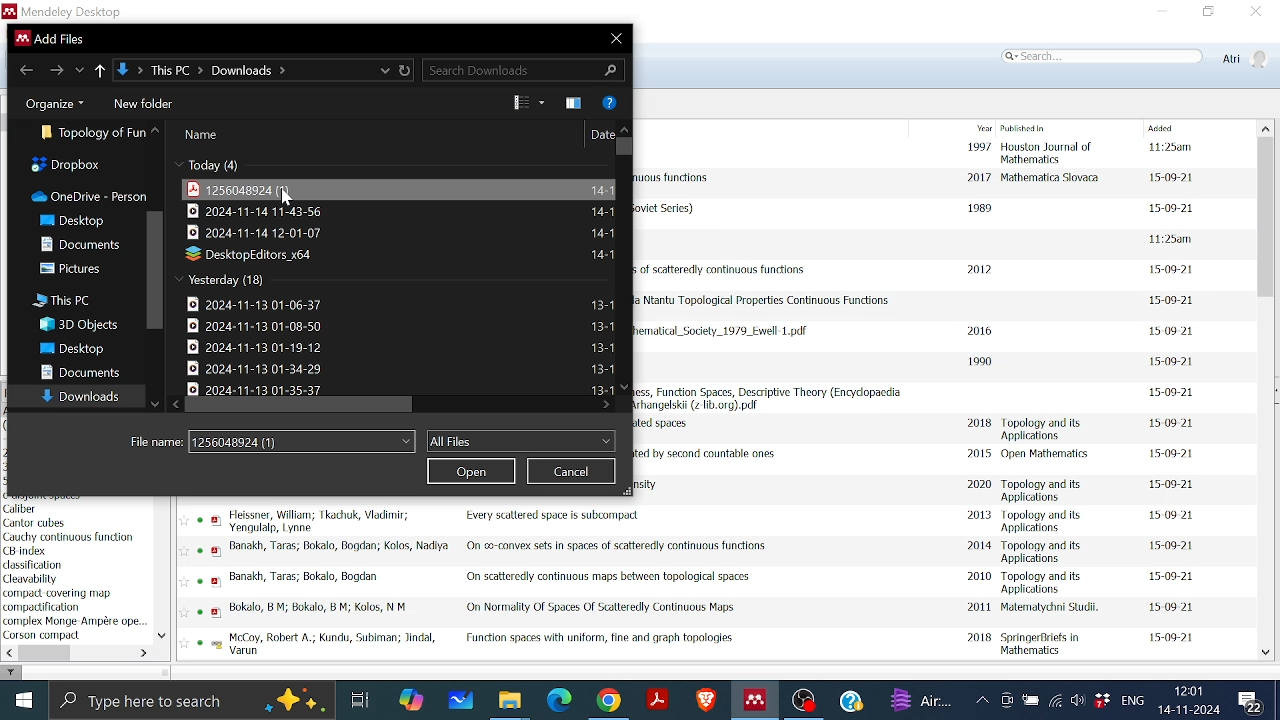  What do you see at coordinates (520, 440) in the screenshot?
I see `Files` at bounding box center [520, 440].